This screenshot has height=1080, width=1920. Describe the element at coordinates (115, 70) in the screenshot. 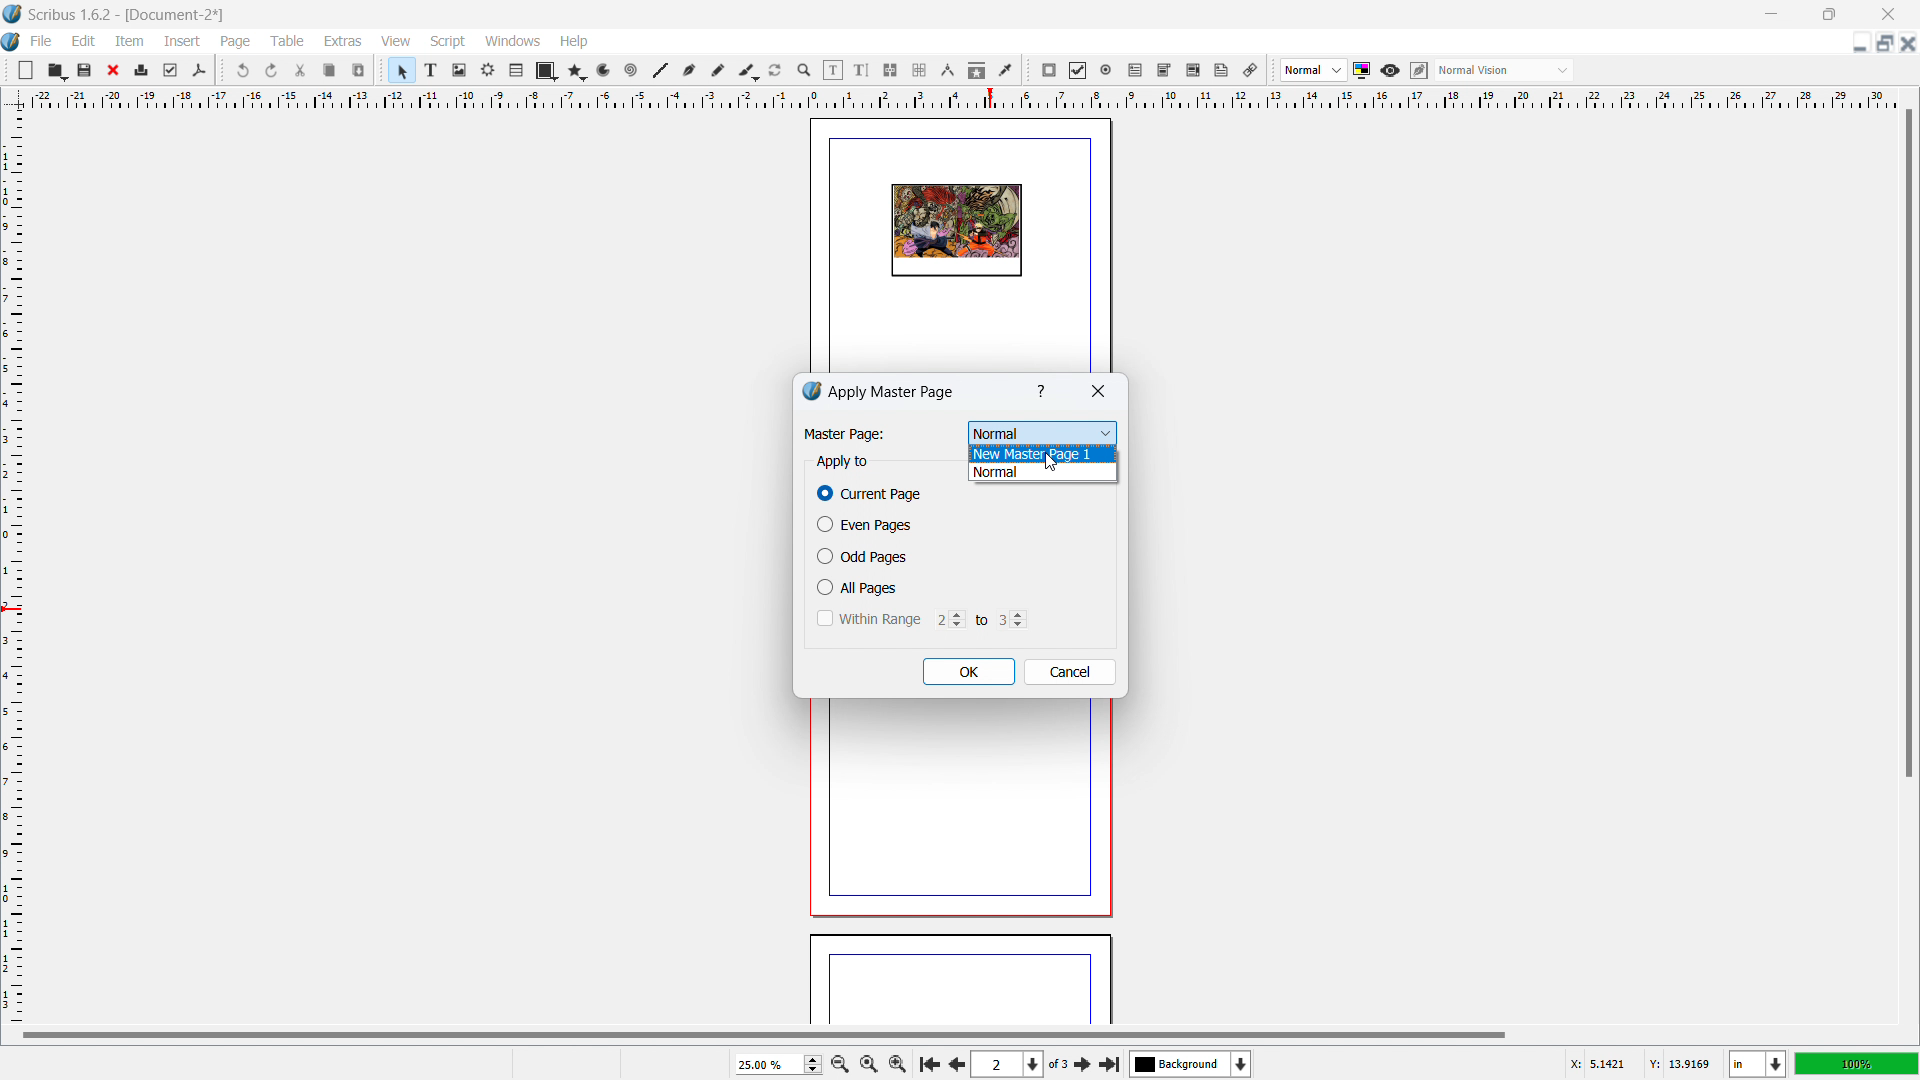

I see `close` at that location.